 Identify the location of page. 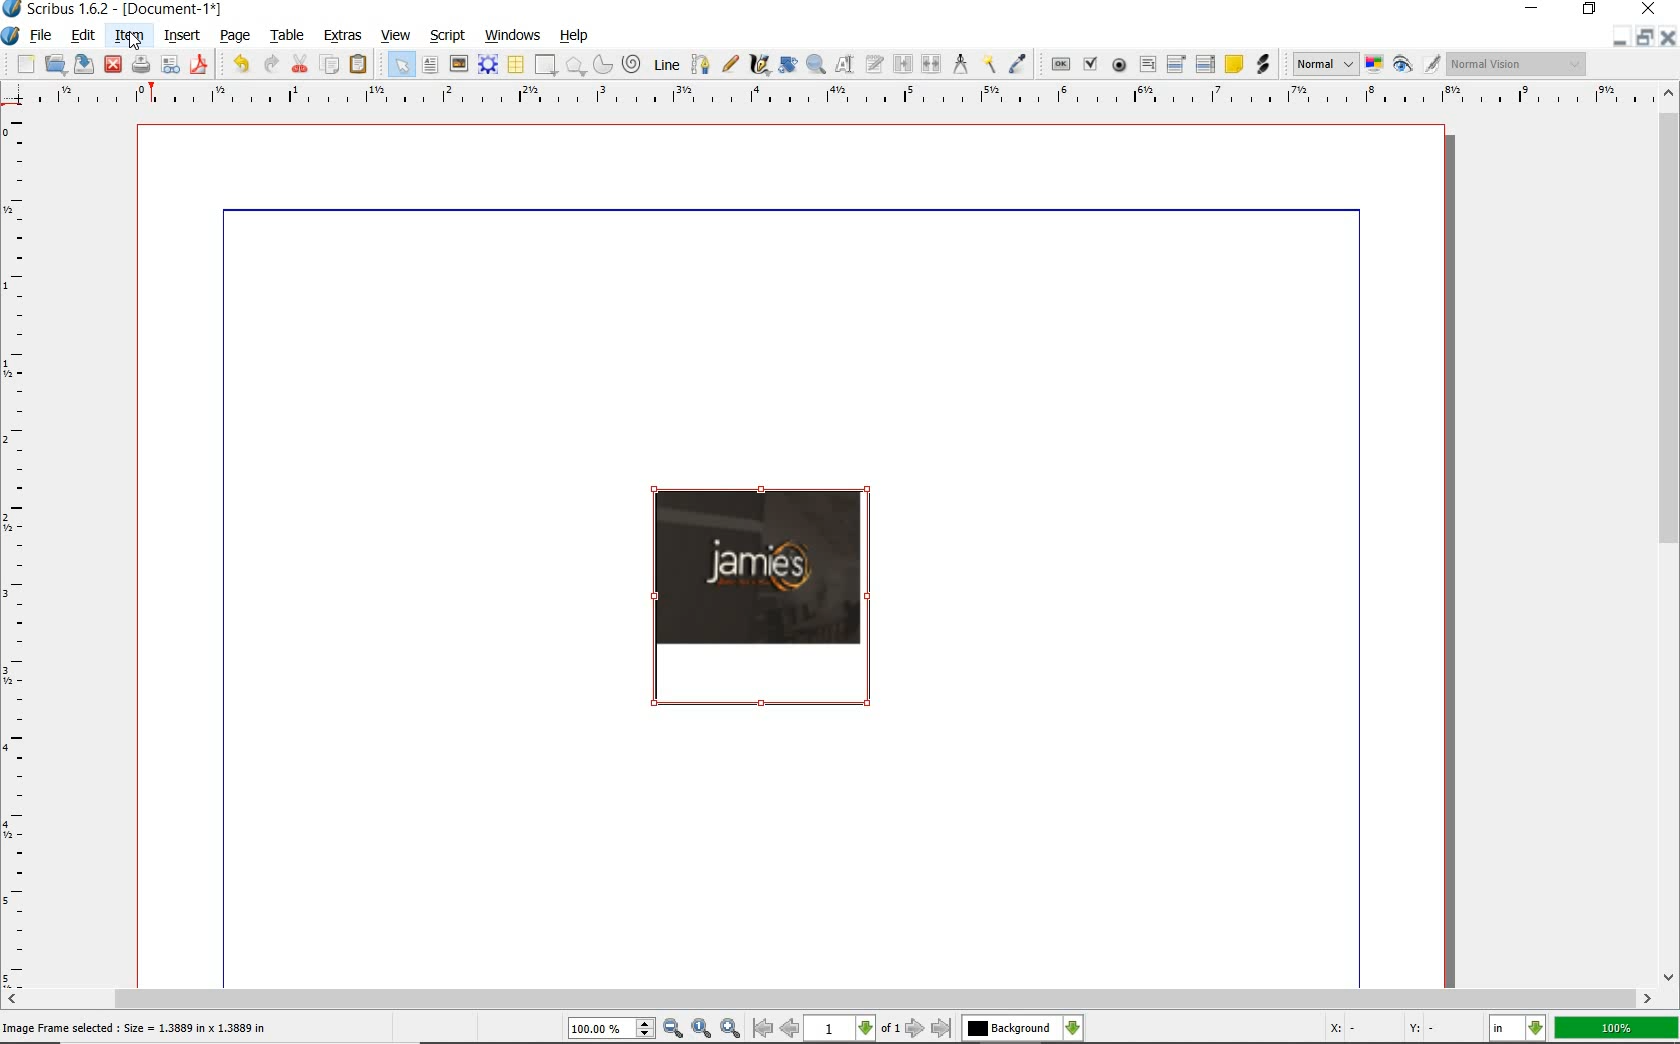
(236, 36).